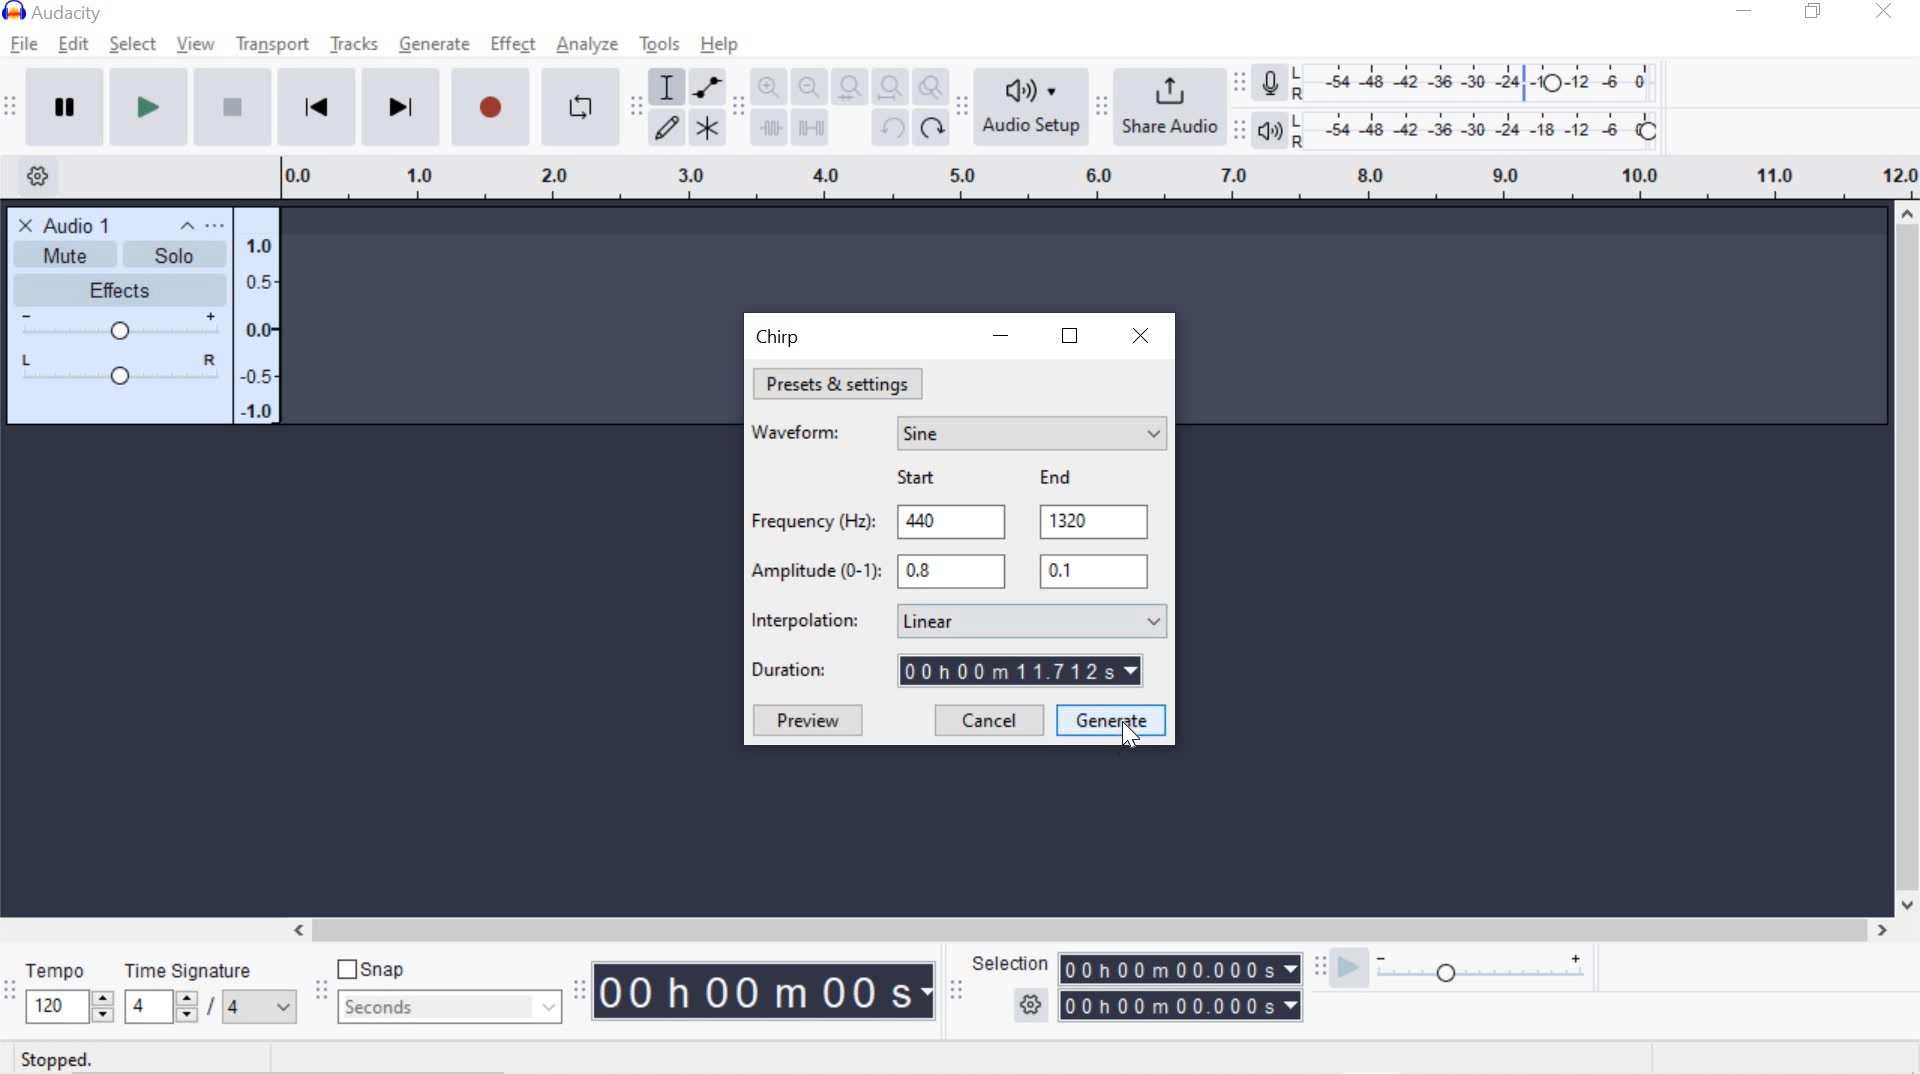 The width and height of the screenshot is (1920, 1074). Describe the element at coordinates (53, 13) in the screenshot. I see `system name` at that location.